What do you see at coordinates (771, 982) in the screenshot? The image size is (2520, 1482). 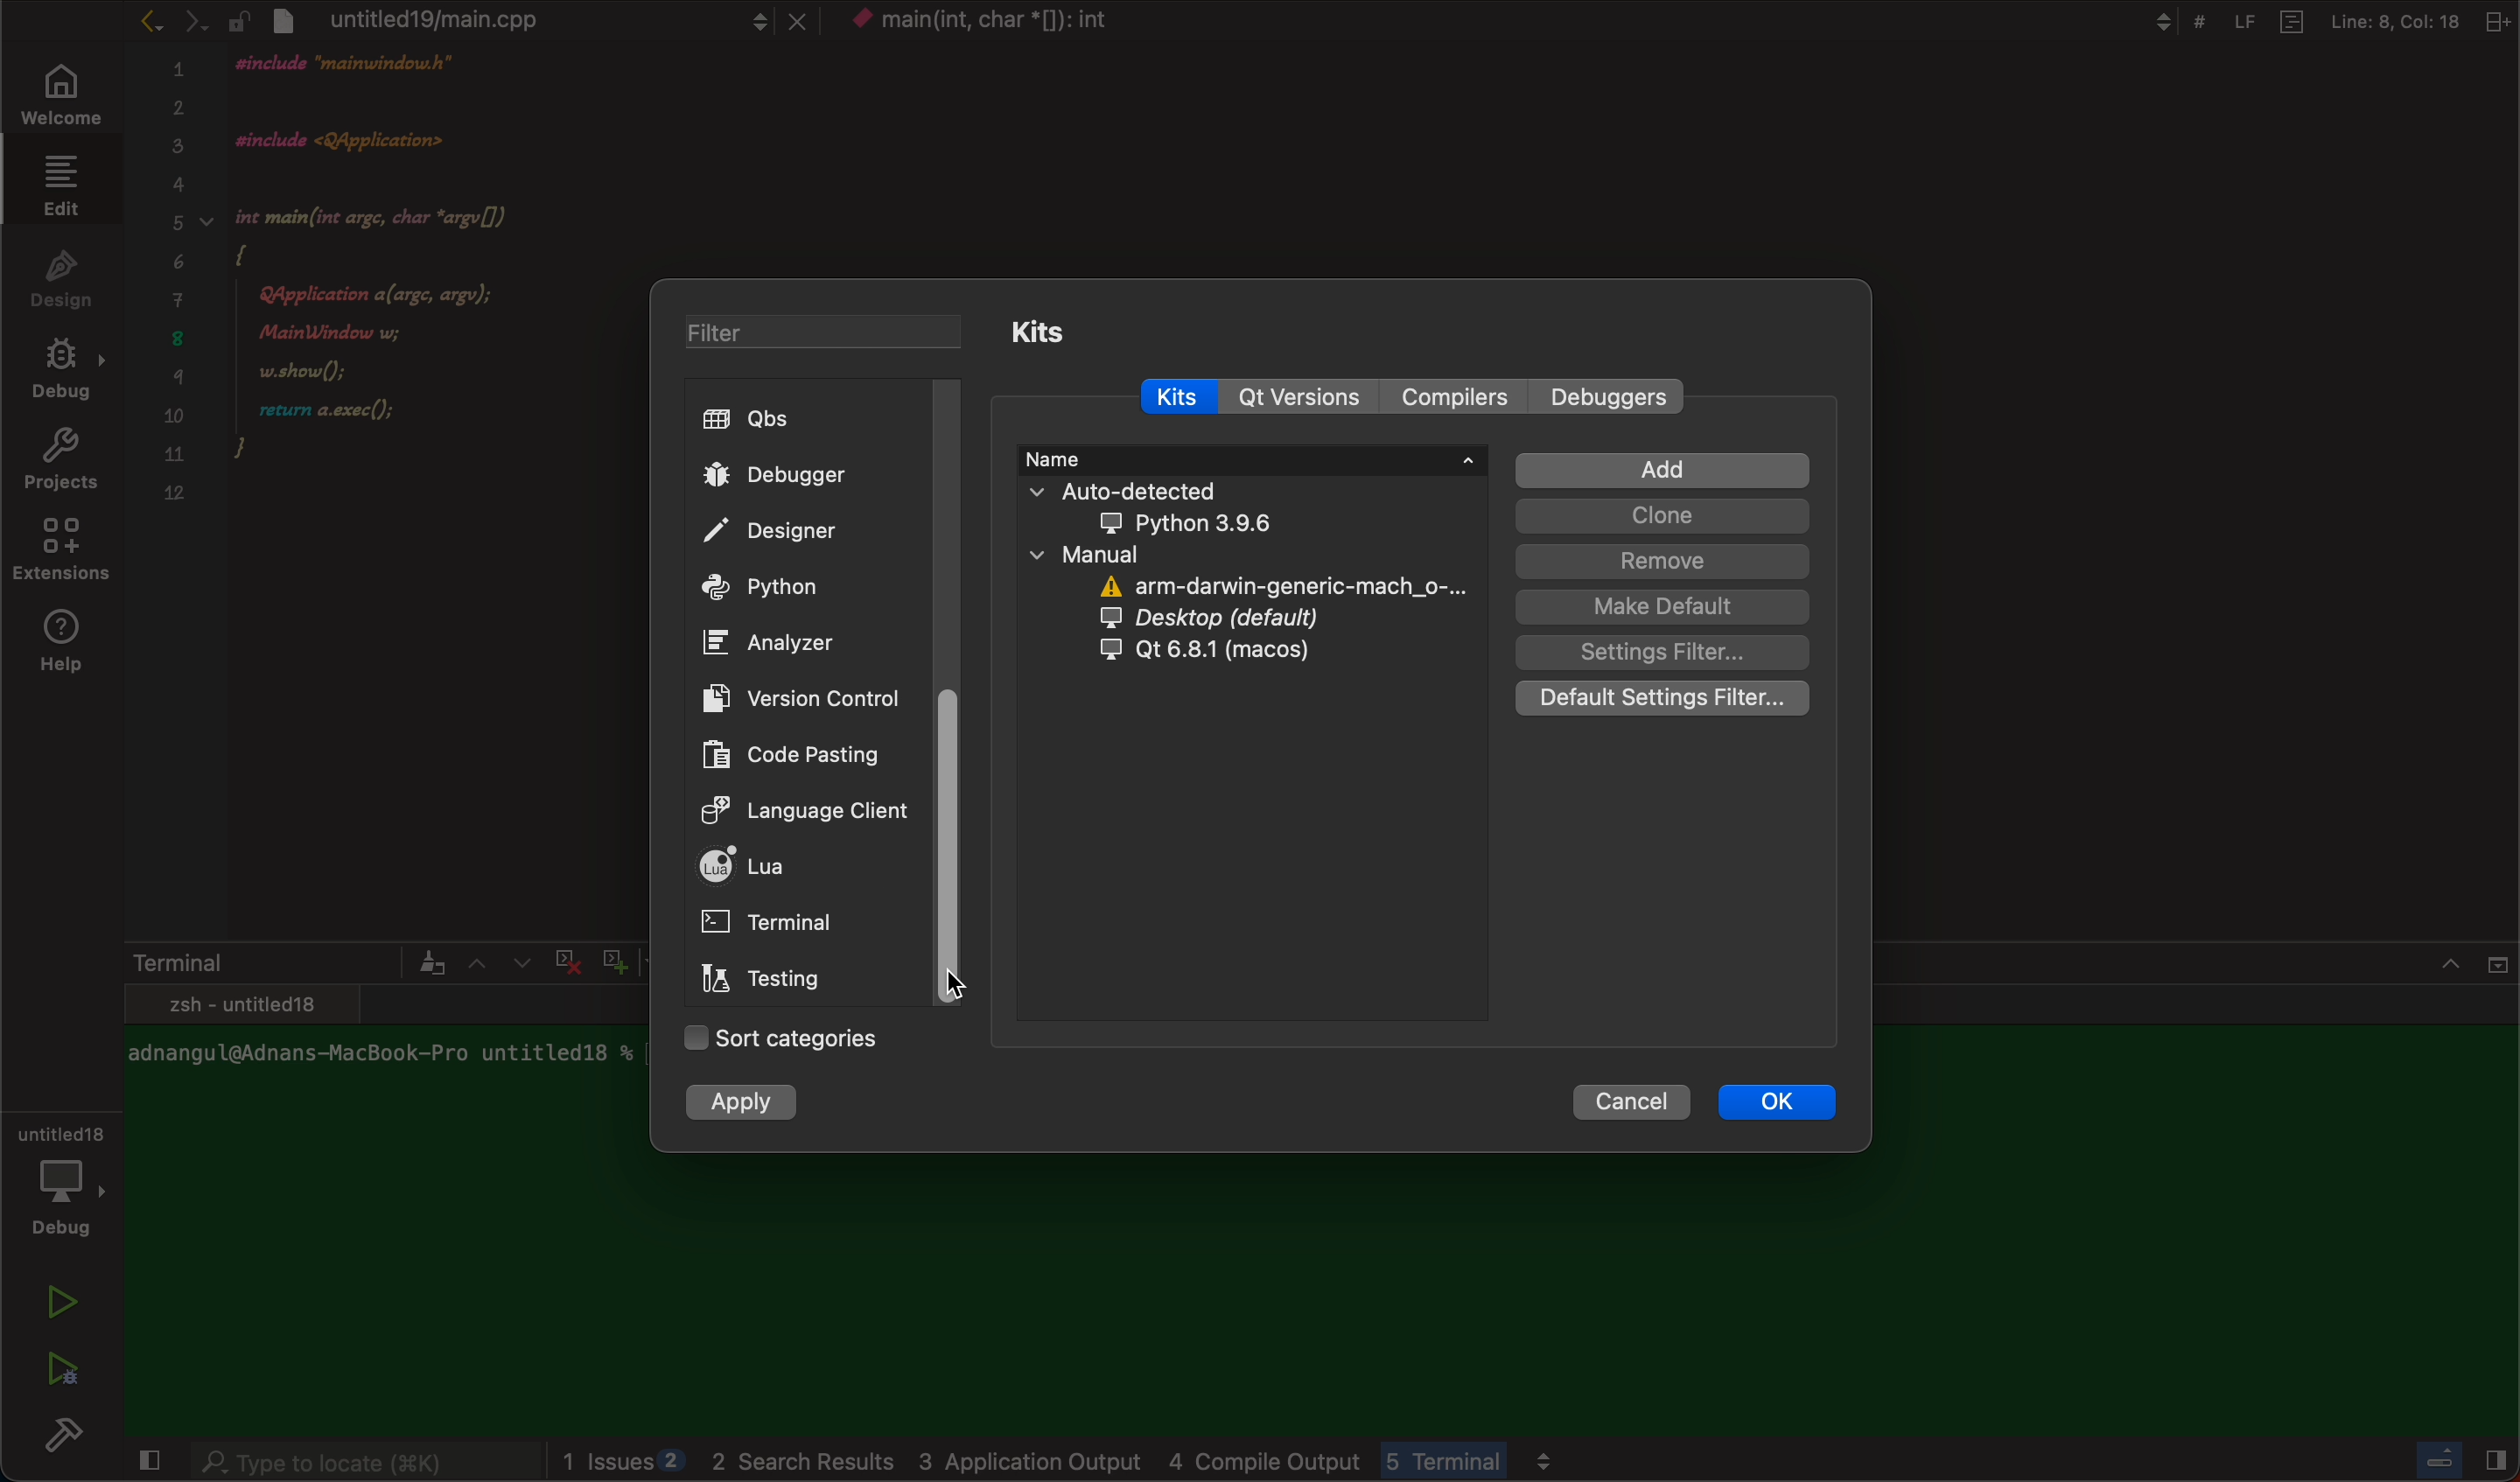 I see `testing` at bounding box center [771, 982].